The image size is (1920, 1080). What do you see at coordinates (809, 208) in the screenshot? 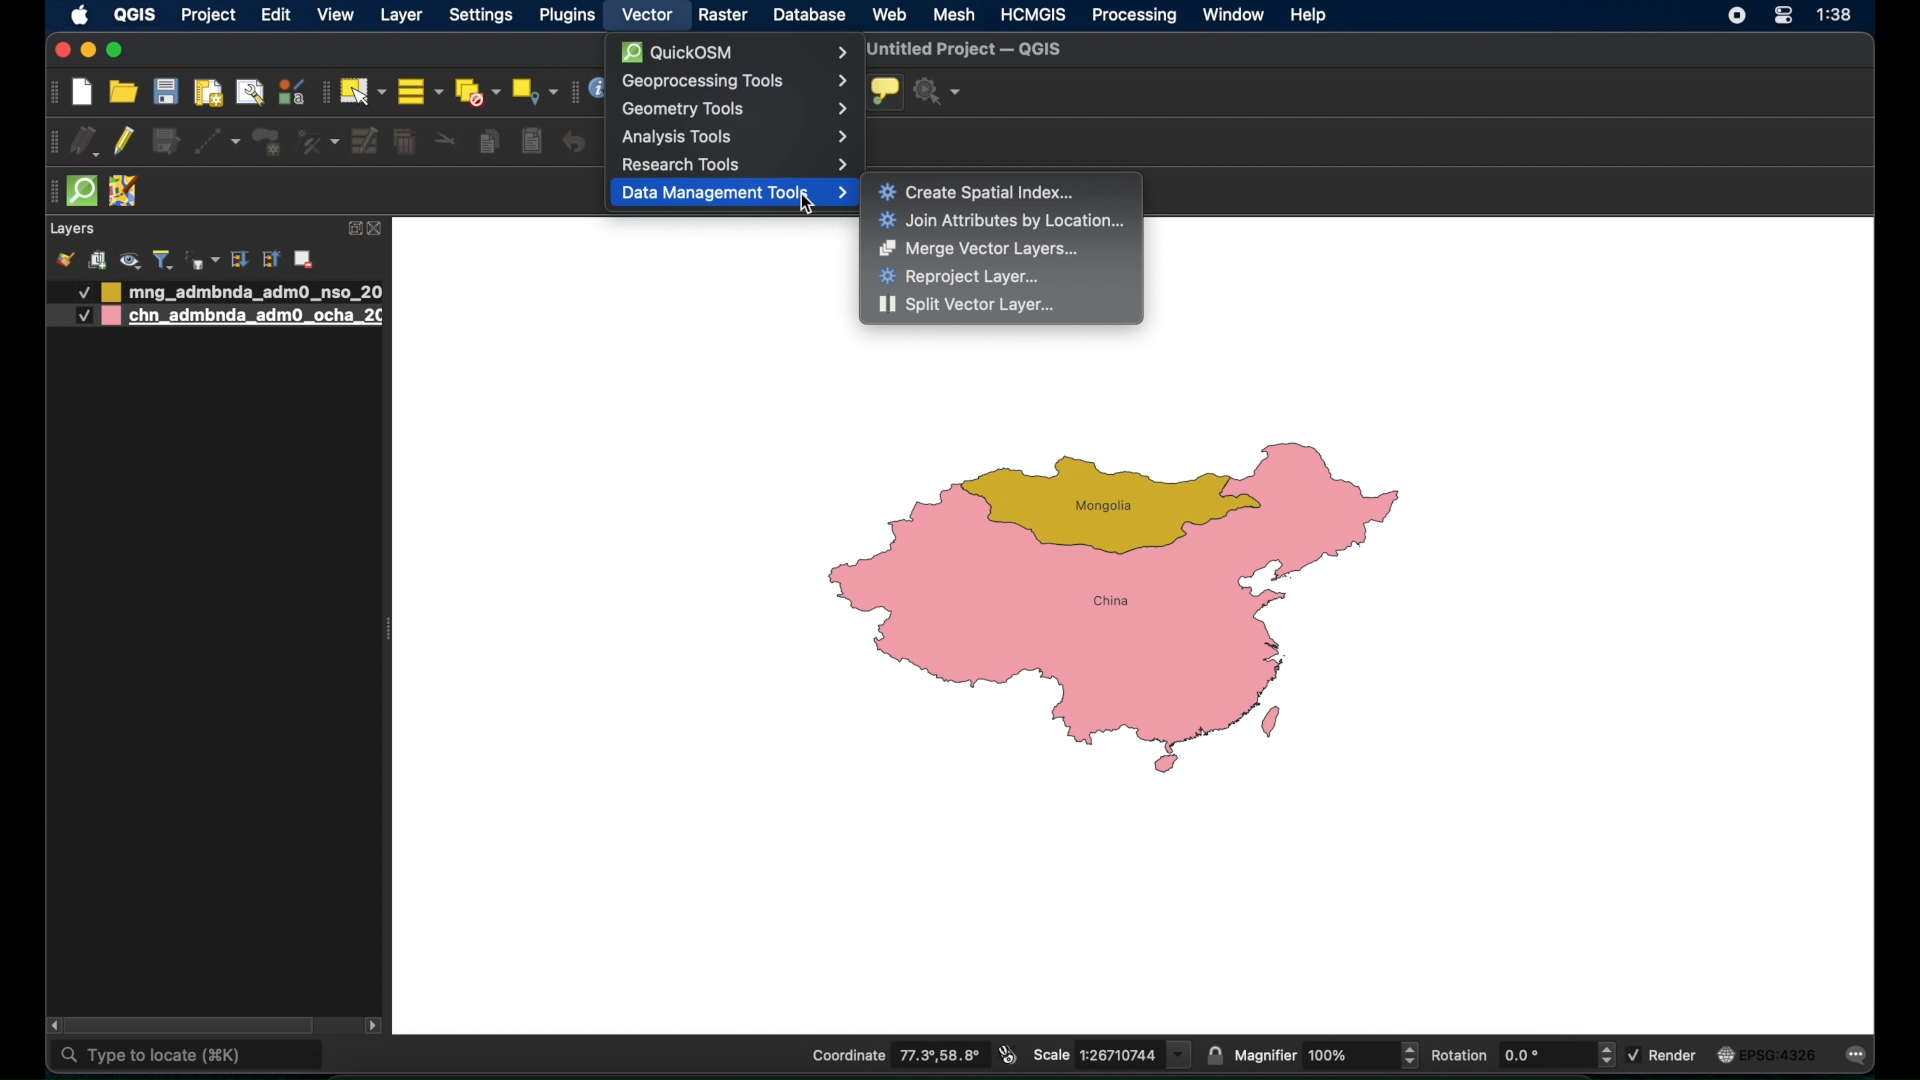
I see `cursor` at bounding box center [809, 208].